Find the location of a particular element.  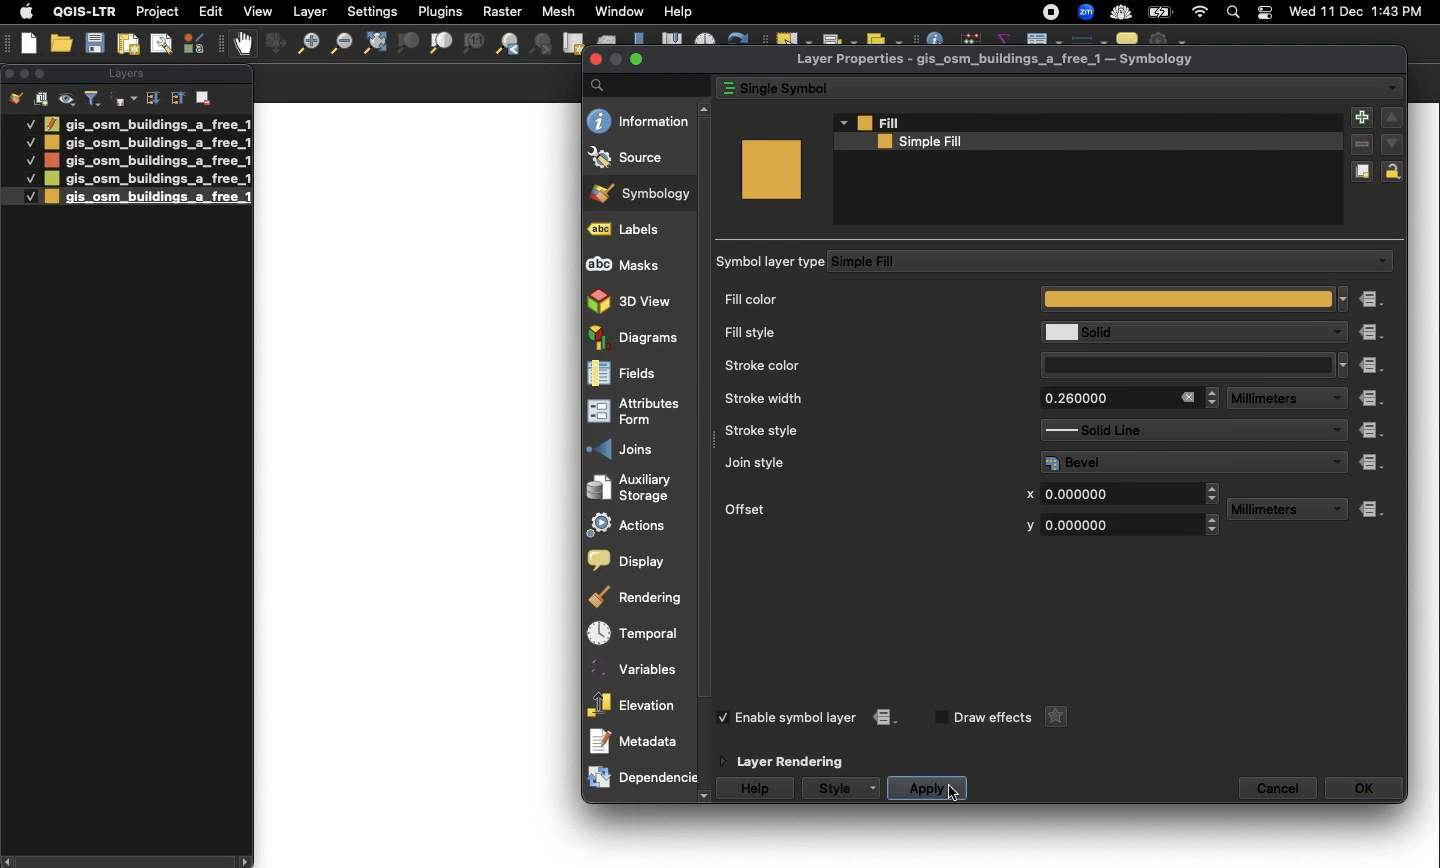

Drop down is located at coordinates (1344, 298).